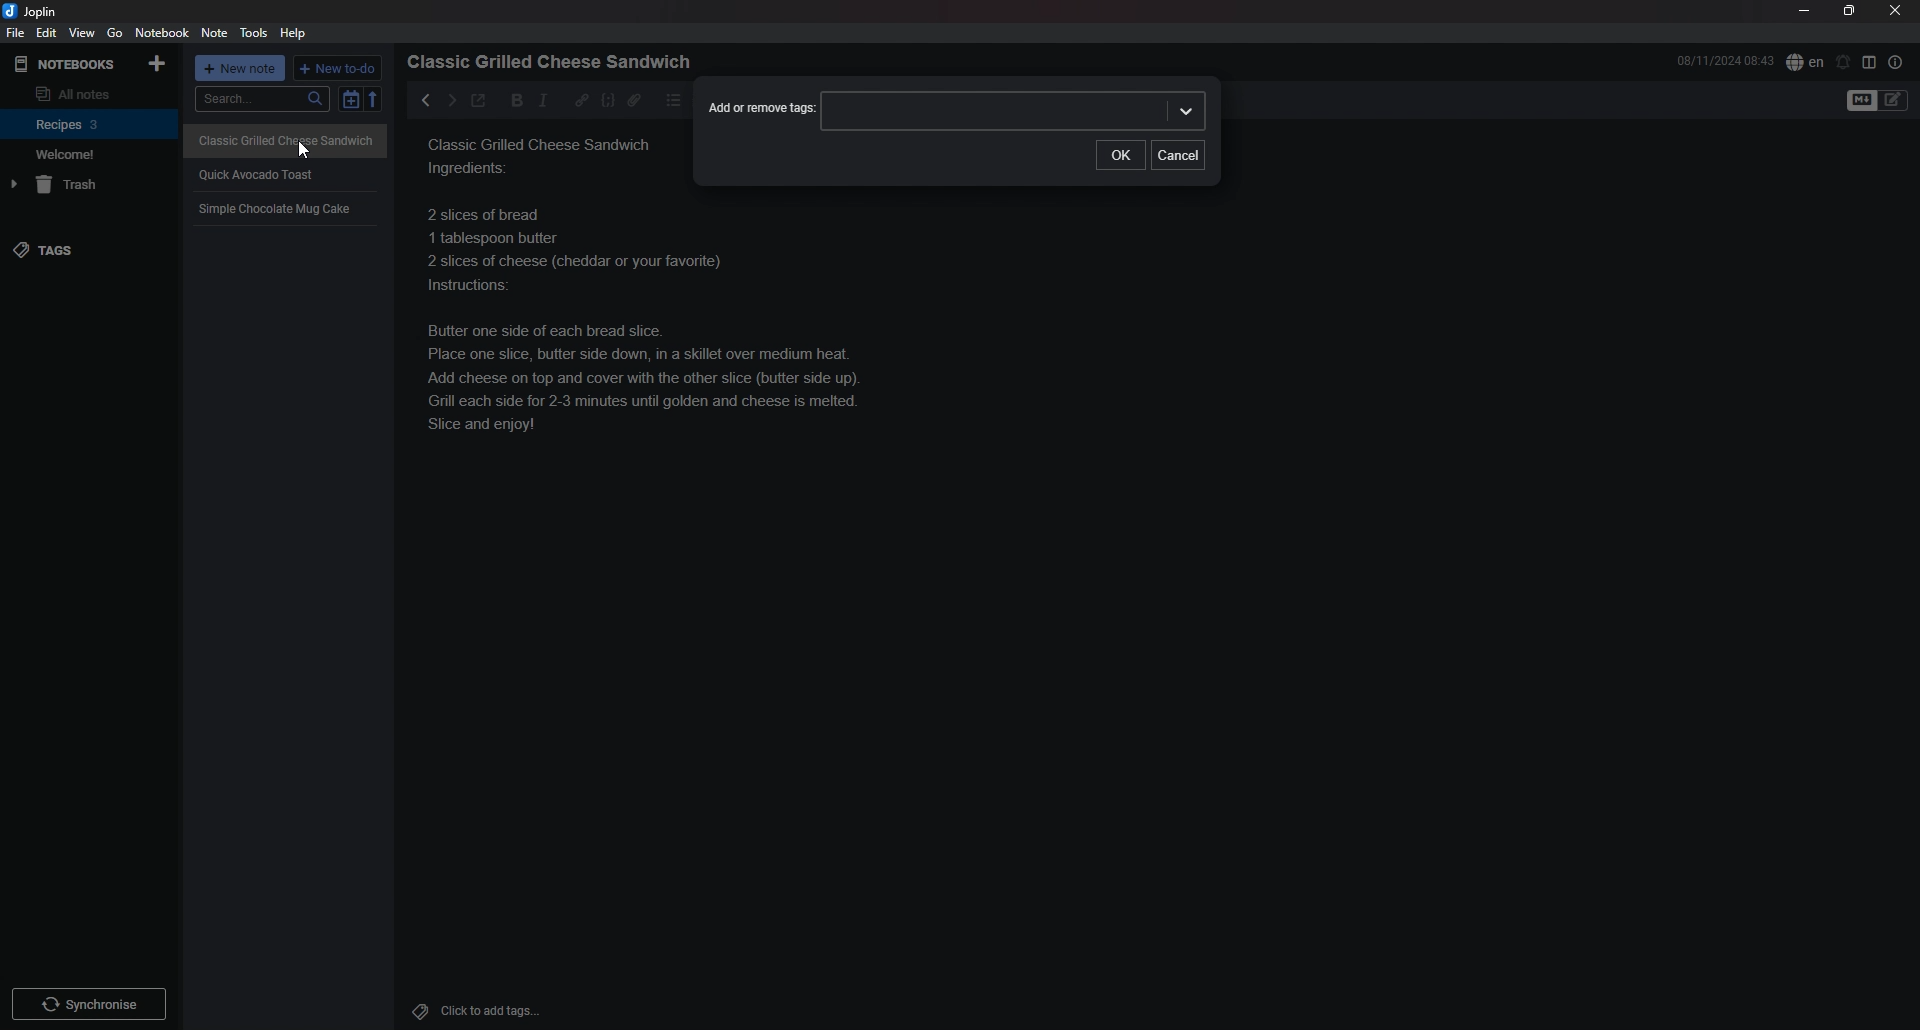  Describe the element at coordinates (426, 100) in the screenshot. I see `previous` at that location.